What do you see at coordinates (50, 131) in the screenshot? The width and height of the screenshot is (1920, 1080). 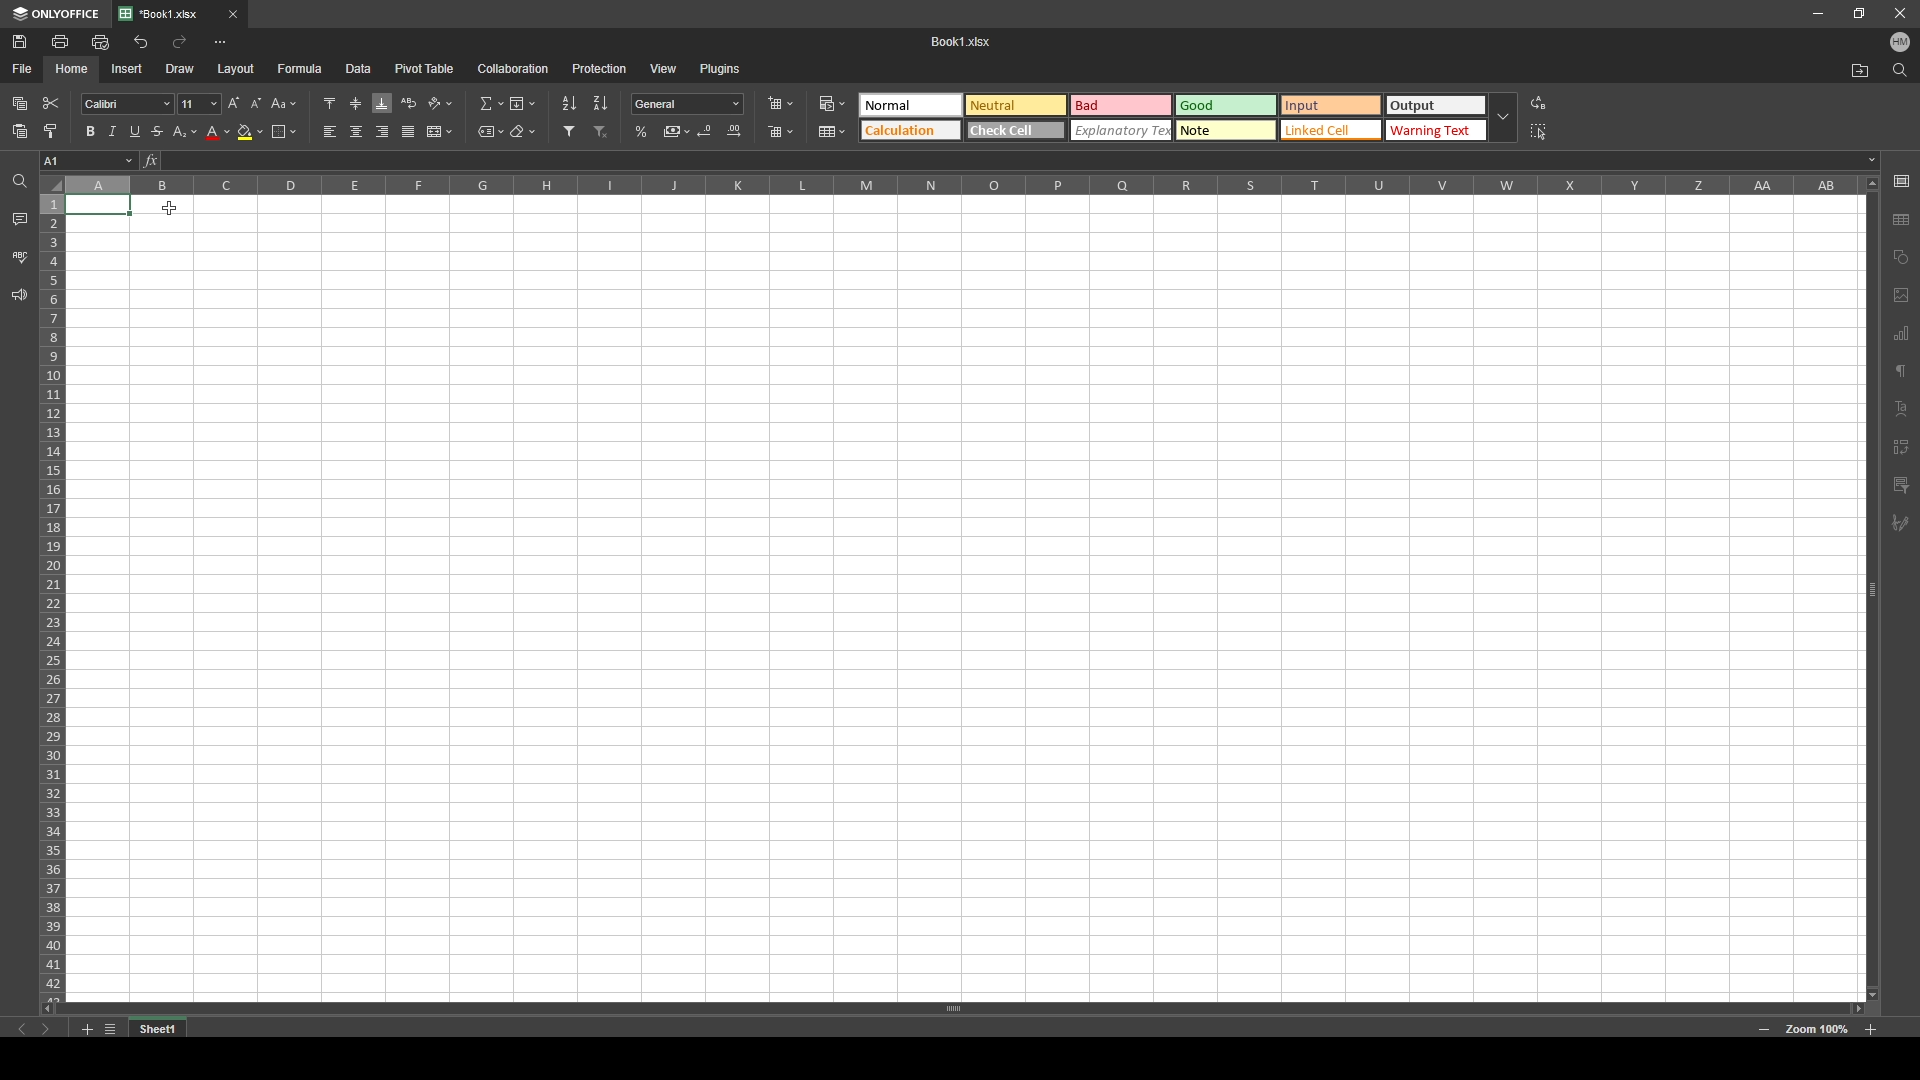 I see `copy style` at bounding box center [50, 131].